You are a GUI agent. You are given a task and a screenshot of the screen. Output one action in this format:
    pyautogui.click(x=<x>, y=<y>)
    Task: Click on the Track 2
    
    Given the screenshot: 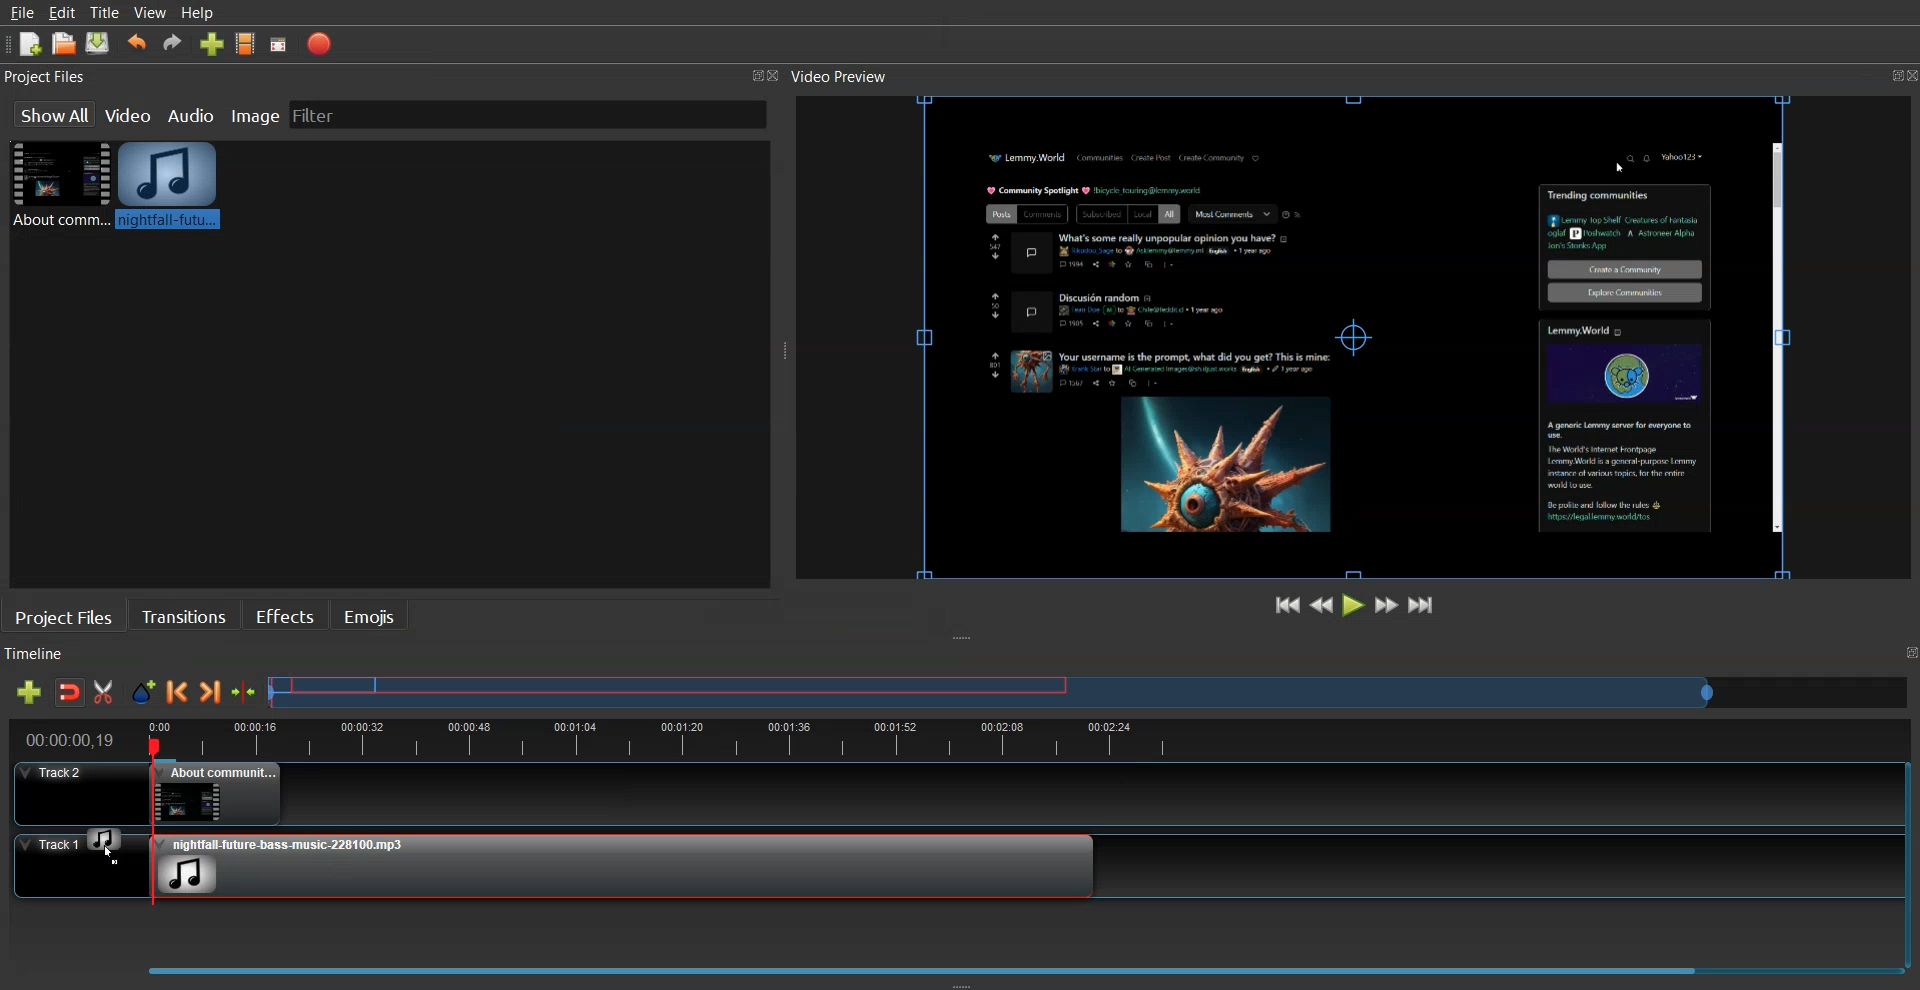 What is the action you would take?
    pyautogui.click(x=943, y=794)
    